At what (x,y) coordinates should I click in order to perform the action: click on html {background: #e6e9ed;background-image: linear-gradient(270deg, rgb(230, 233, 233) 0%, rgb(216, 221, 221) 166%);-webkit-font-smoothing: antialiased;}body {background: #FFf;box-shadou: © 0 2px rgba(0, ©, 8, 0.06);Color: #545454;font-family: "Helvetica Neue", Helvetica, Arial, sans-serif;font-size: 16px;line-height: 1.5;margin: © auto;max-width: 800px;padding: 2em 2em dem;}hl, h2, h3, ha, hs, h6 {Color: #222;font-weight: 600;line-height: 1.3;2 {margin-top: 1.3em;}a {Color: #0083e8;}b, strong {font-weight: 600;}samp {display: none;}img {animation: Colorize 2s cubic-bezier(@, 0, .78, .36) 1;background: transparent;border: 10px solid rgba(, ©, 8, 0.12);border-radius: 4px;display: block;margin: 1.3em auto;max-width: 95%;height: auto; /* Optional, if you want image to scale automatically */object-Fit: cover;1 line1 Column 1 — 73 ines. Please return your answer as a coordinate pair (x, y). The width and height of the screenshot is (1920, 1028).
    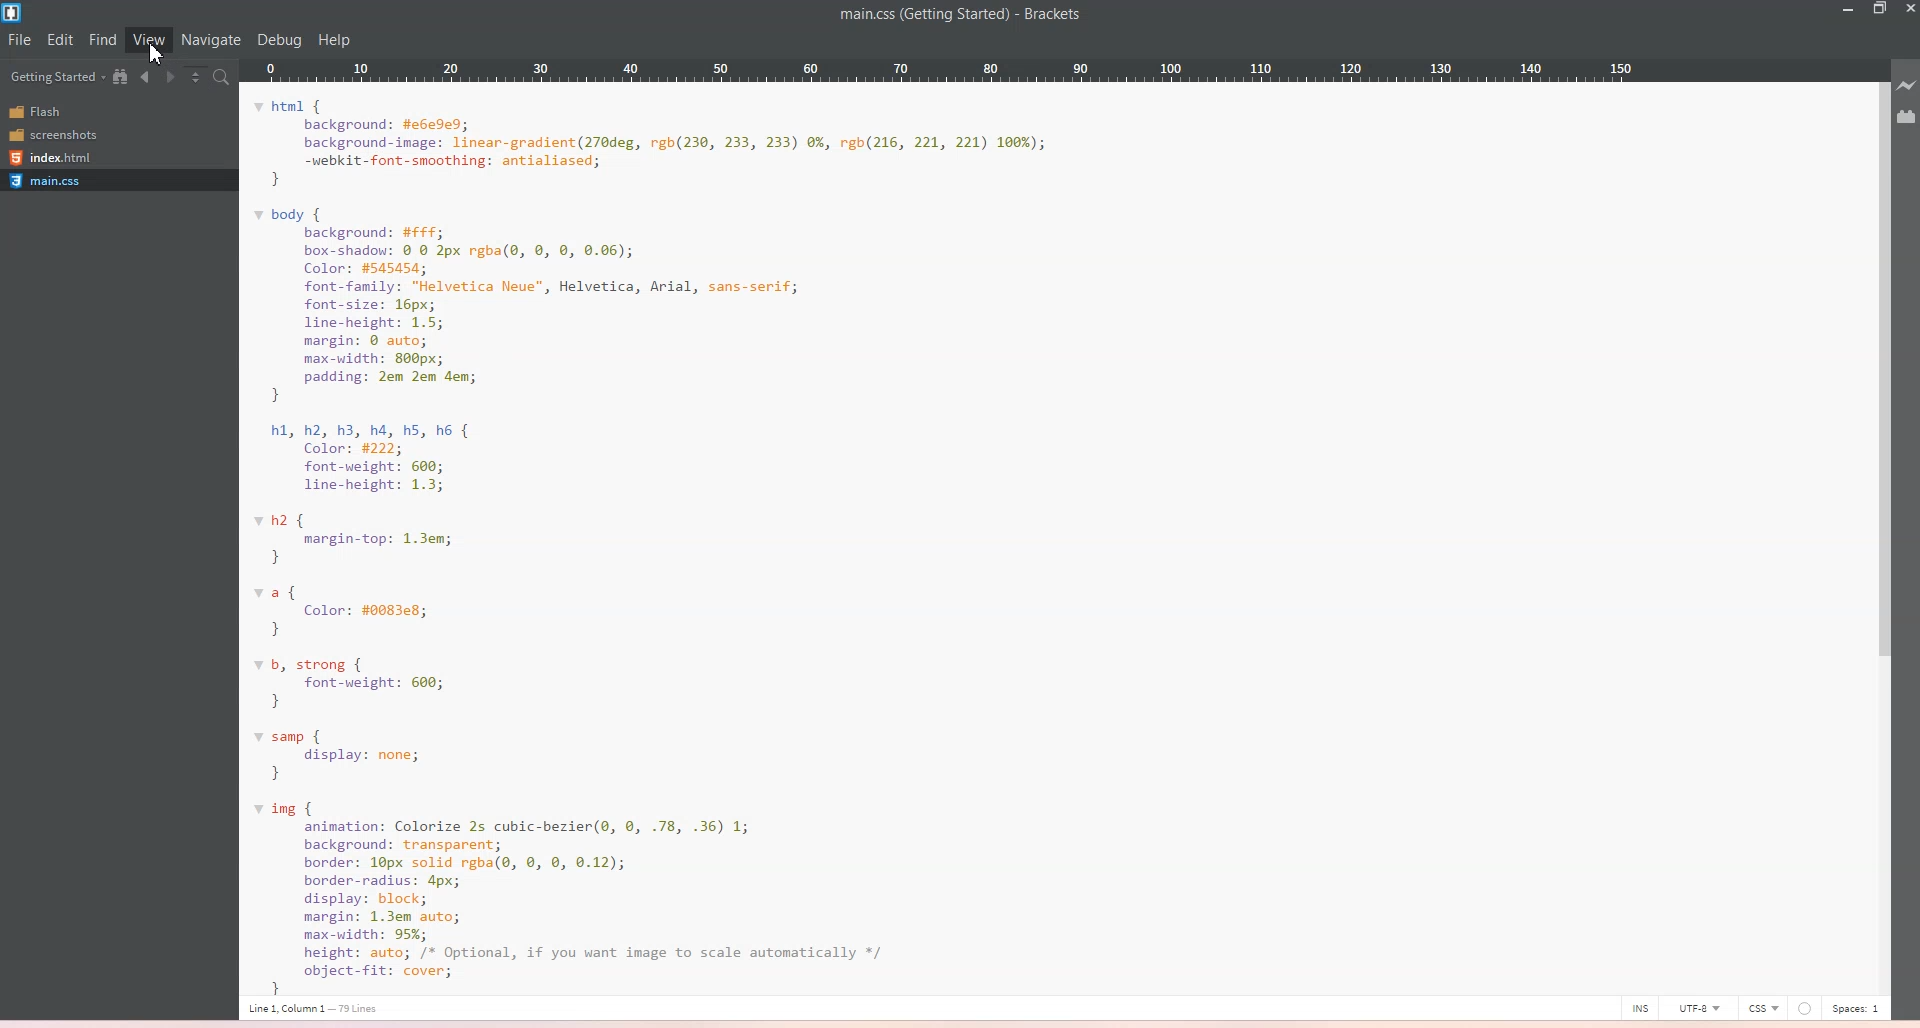
    Looking at the image, I should click on (843, 558).